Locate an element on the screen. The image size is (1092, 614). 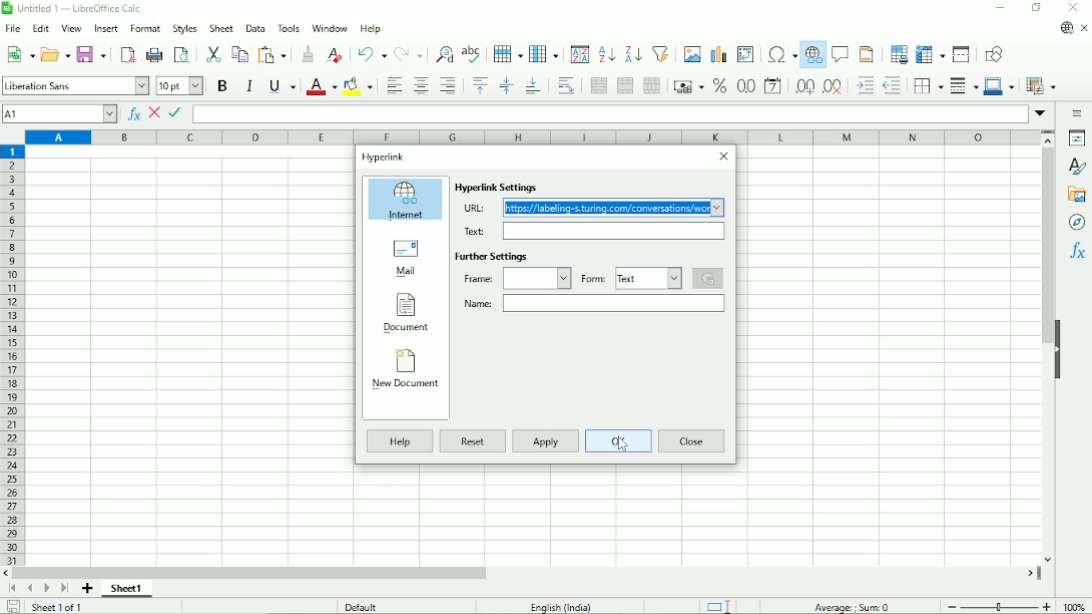
Format as currency is located at coordinates (688, 87).